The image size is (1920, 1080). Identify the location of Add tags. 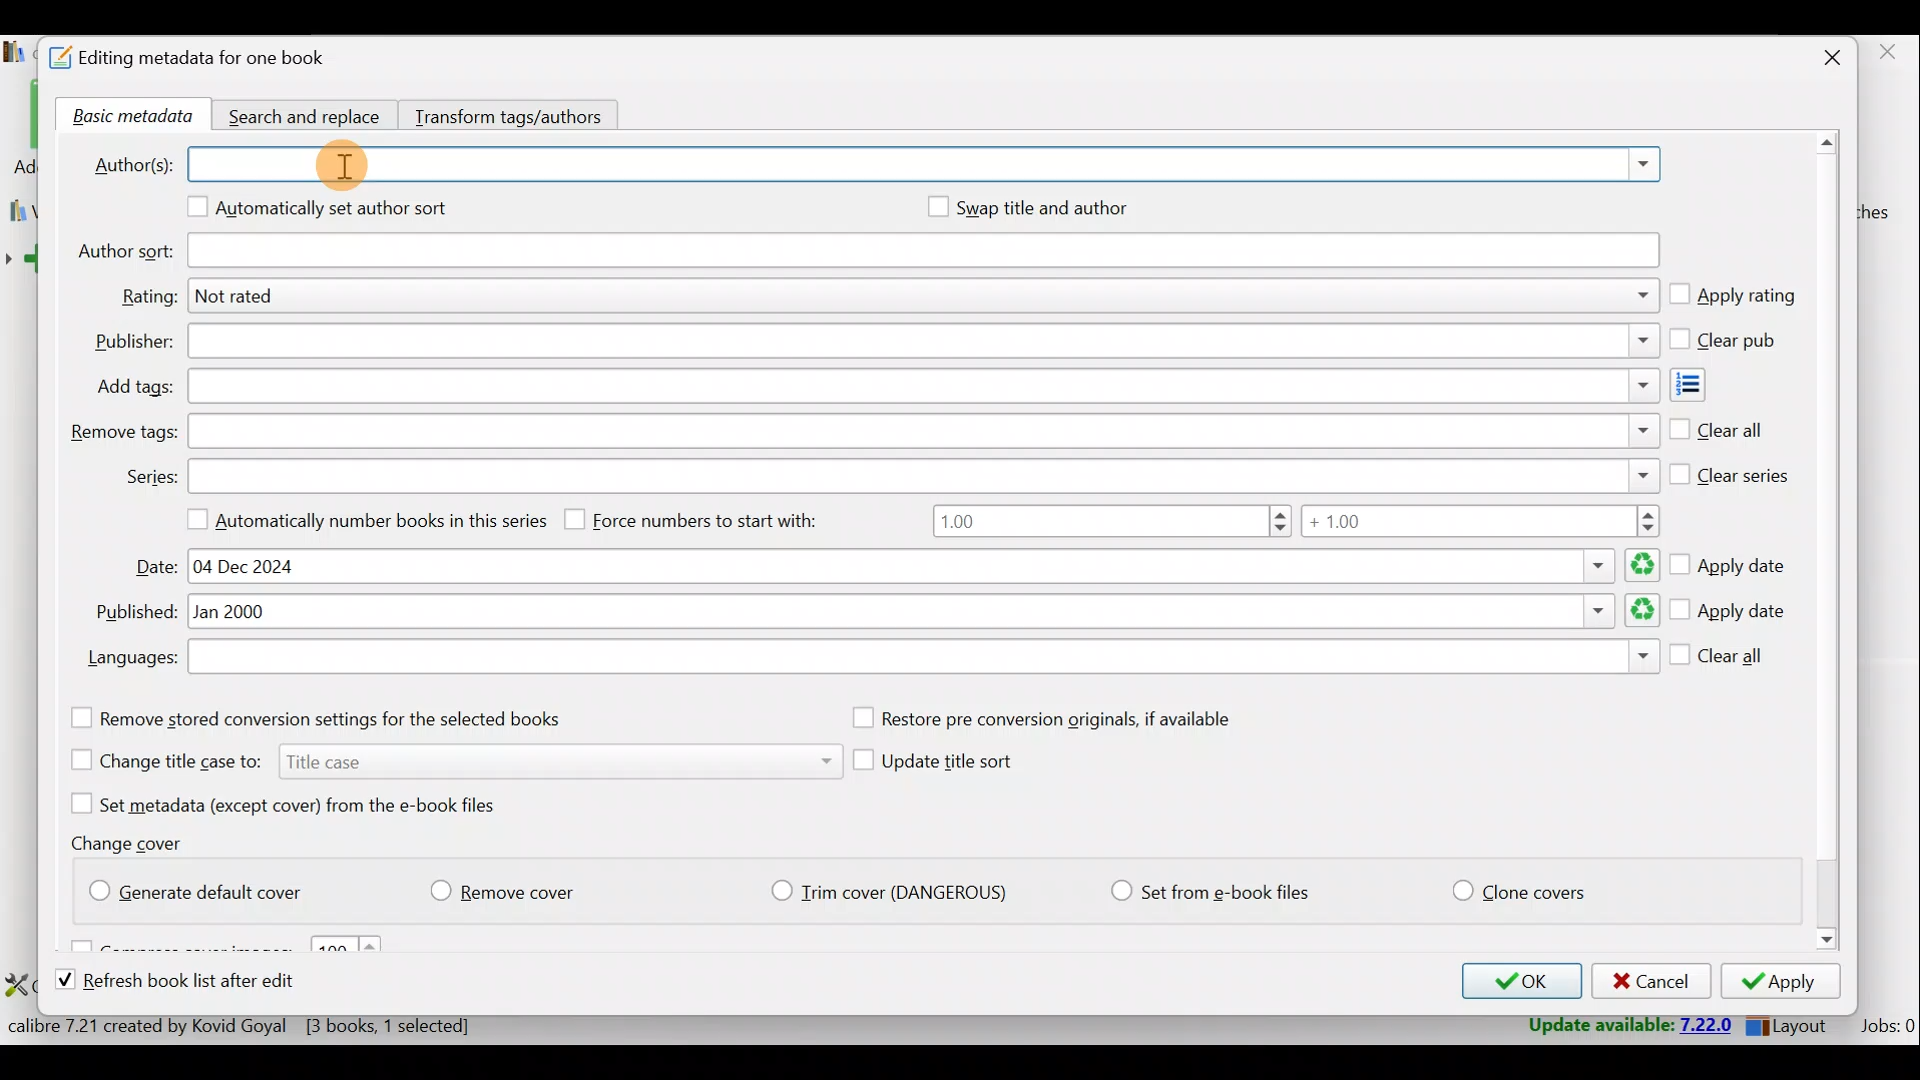
(1706, 385).